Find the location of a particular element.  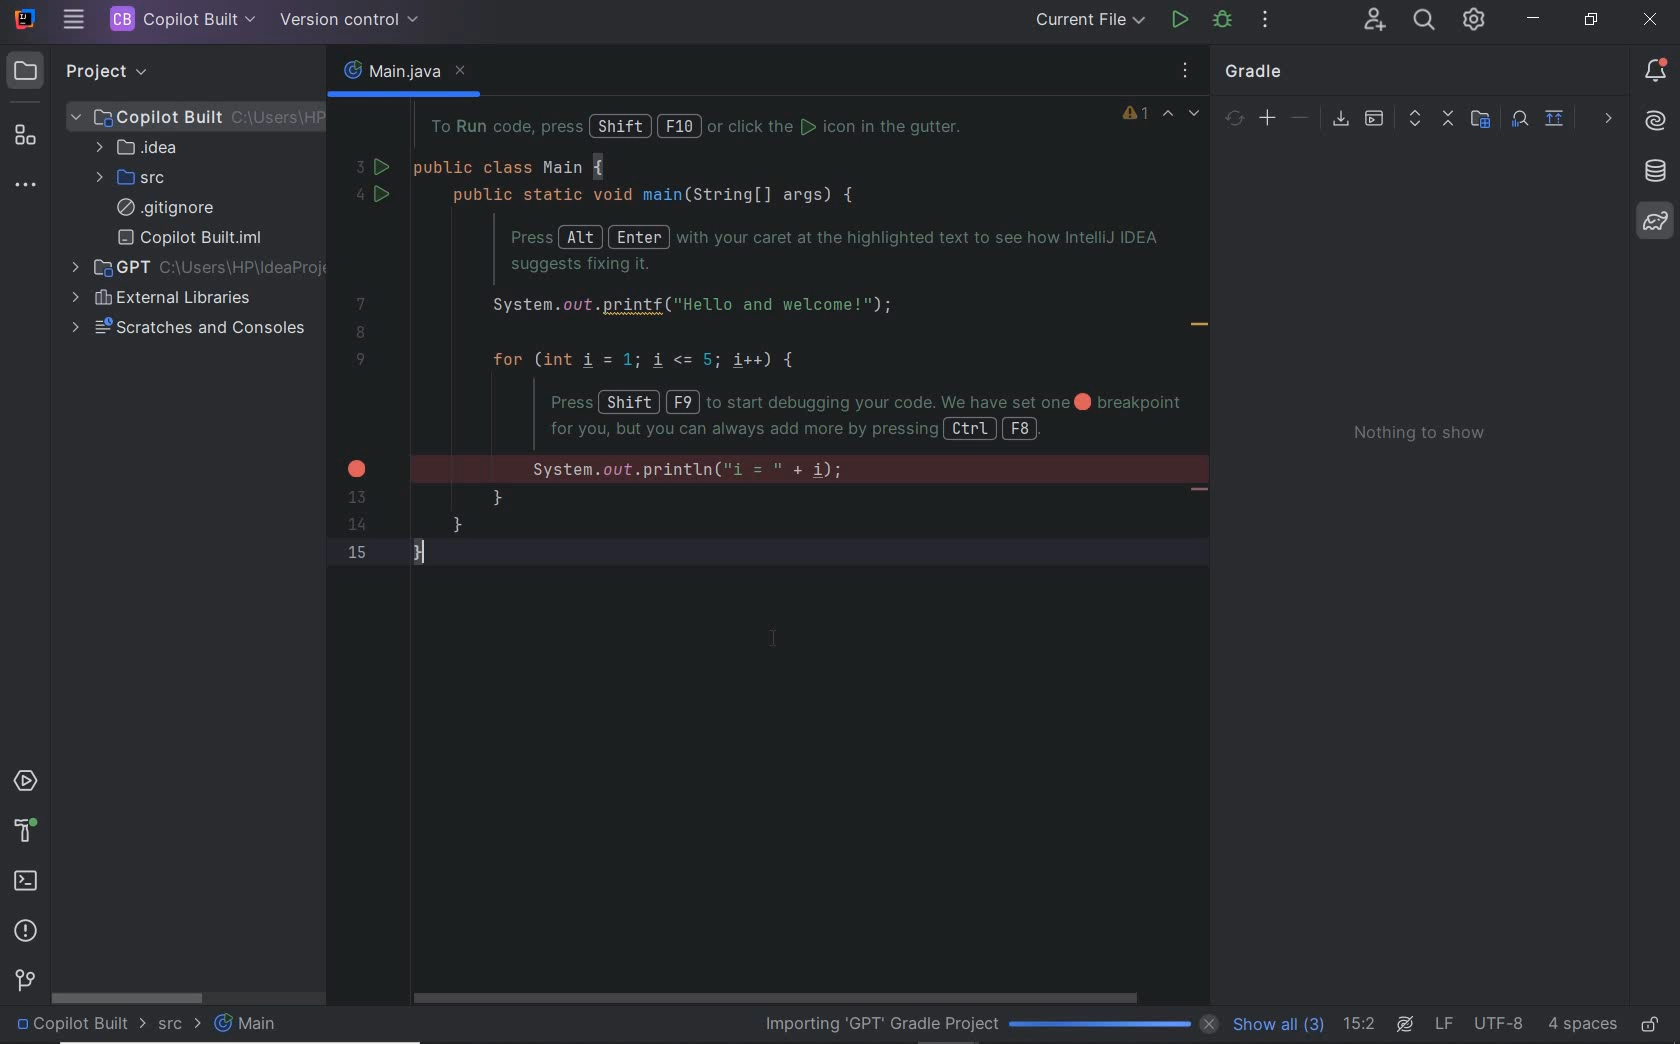

unlink gradle project is located at coordinates (1302, 118).